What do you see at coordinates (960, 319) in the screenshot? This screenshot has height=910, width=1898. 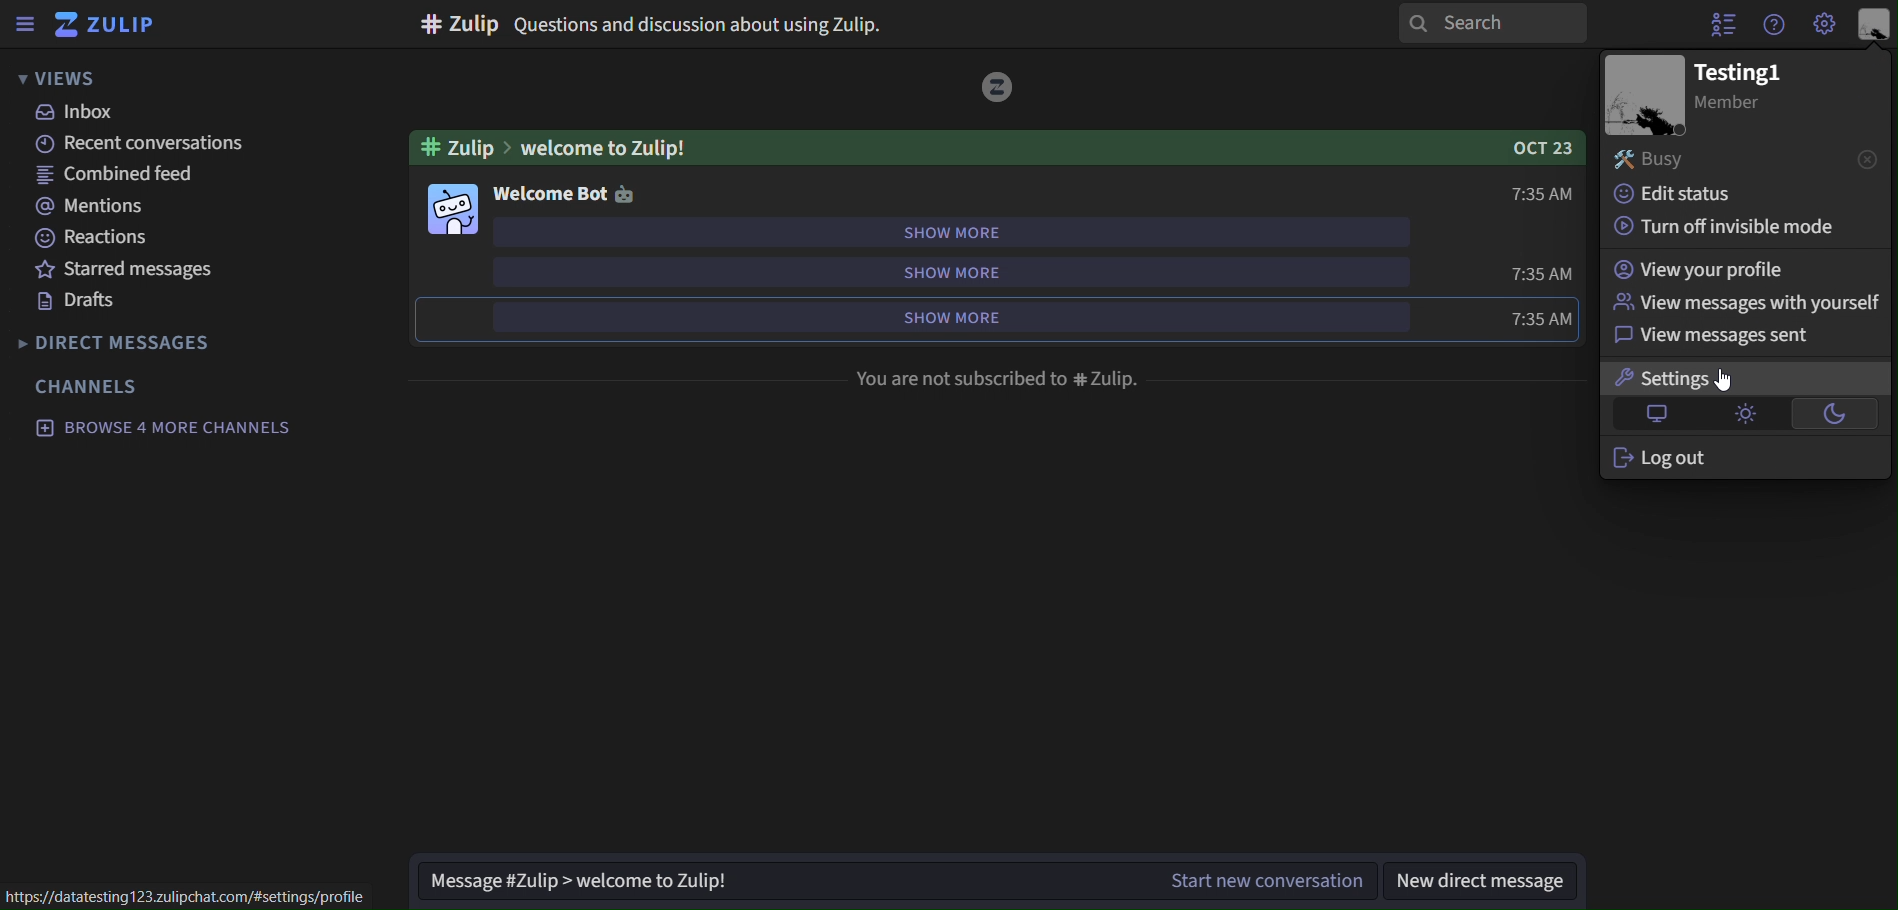 I see `show more` at bounding box center [960, 319].